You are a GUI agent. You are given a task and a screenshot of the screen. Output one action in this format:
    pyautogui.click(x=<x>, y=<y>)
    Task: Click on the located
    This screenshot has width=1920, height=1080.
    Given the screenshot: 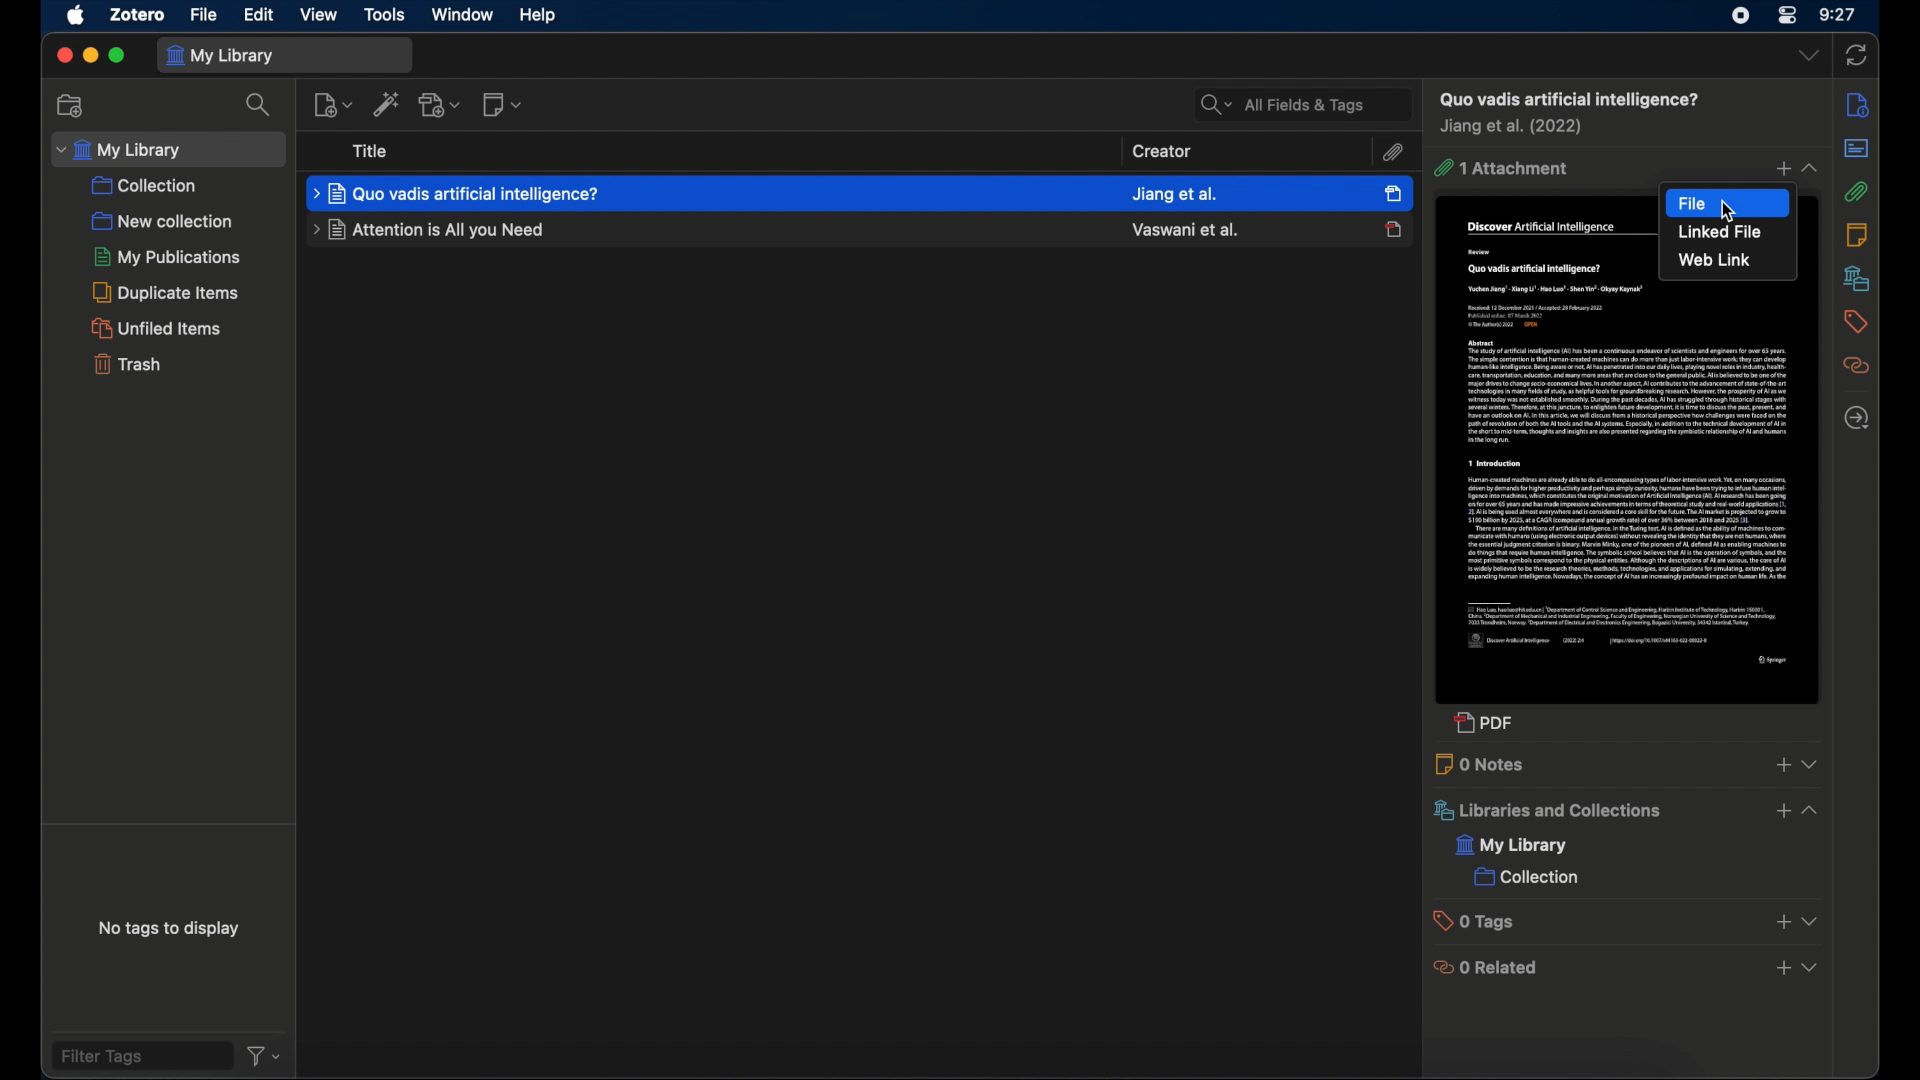 What is the action you would take?
    pyautogui.click(x=1856, y=418)
    